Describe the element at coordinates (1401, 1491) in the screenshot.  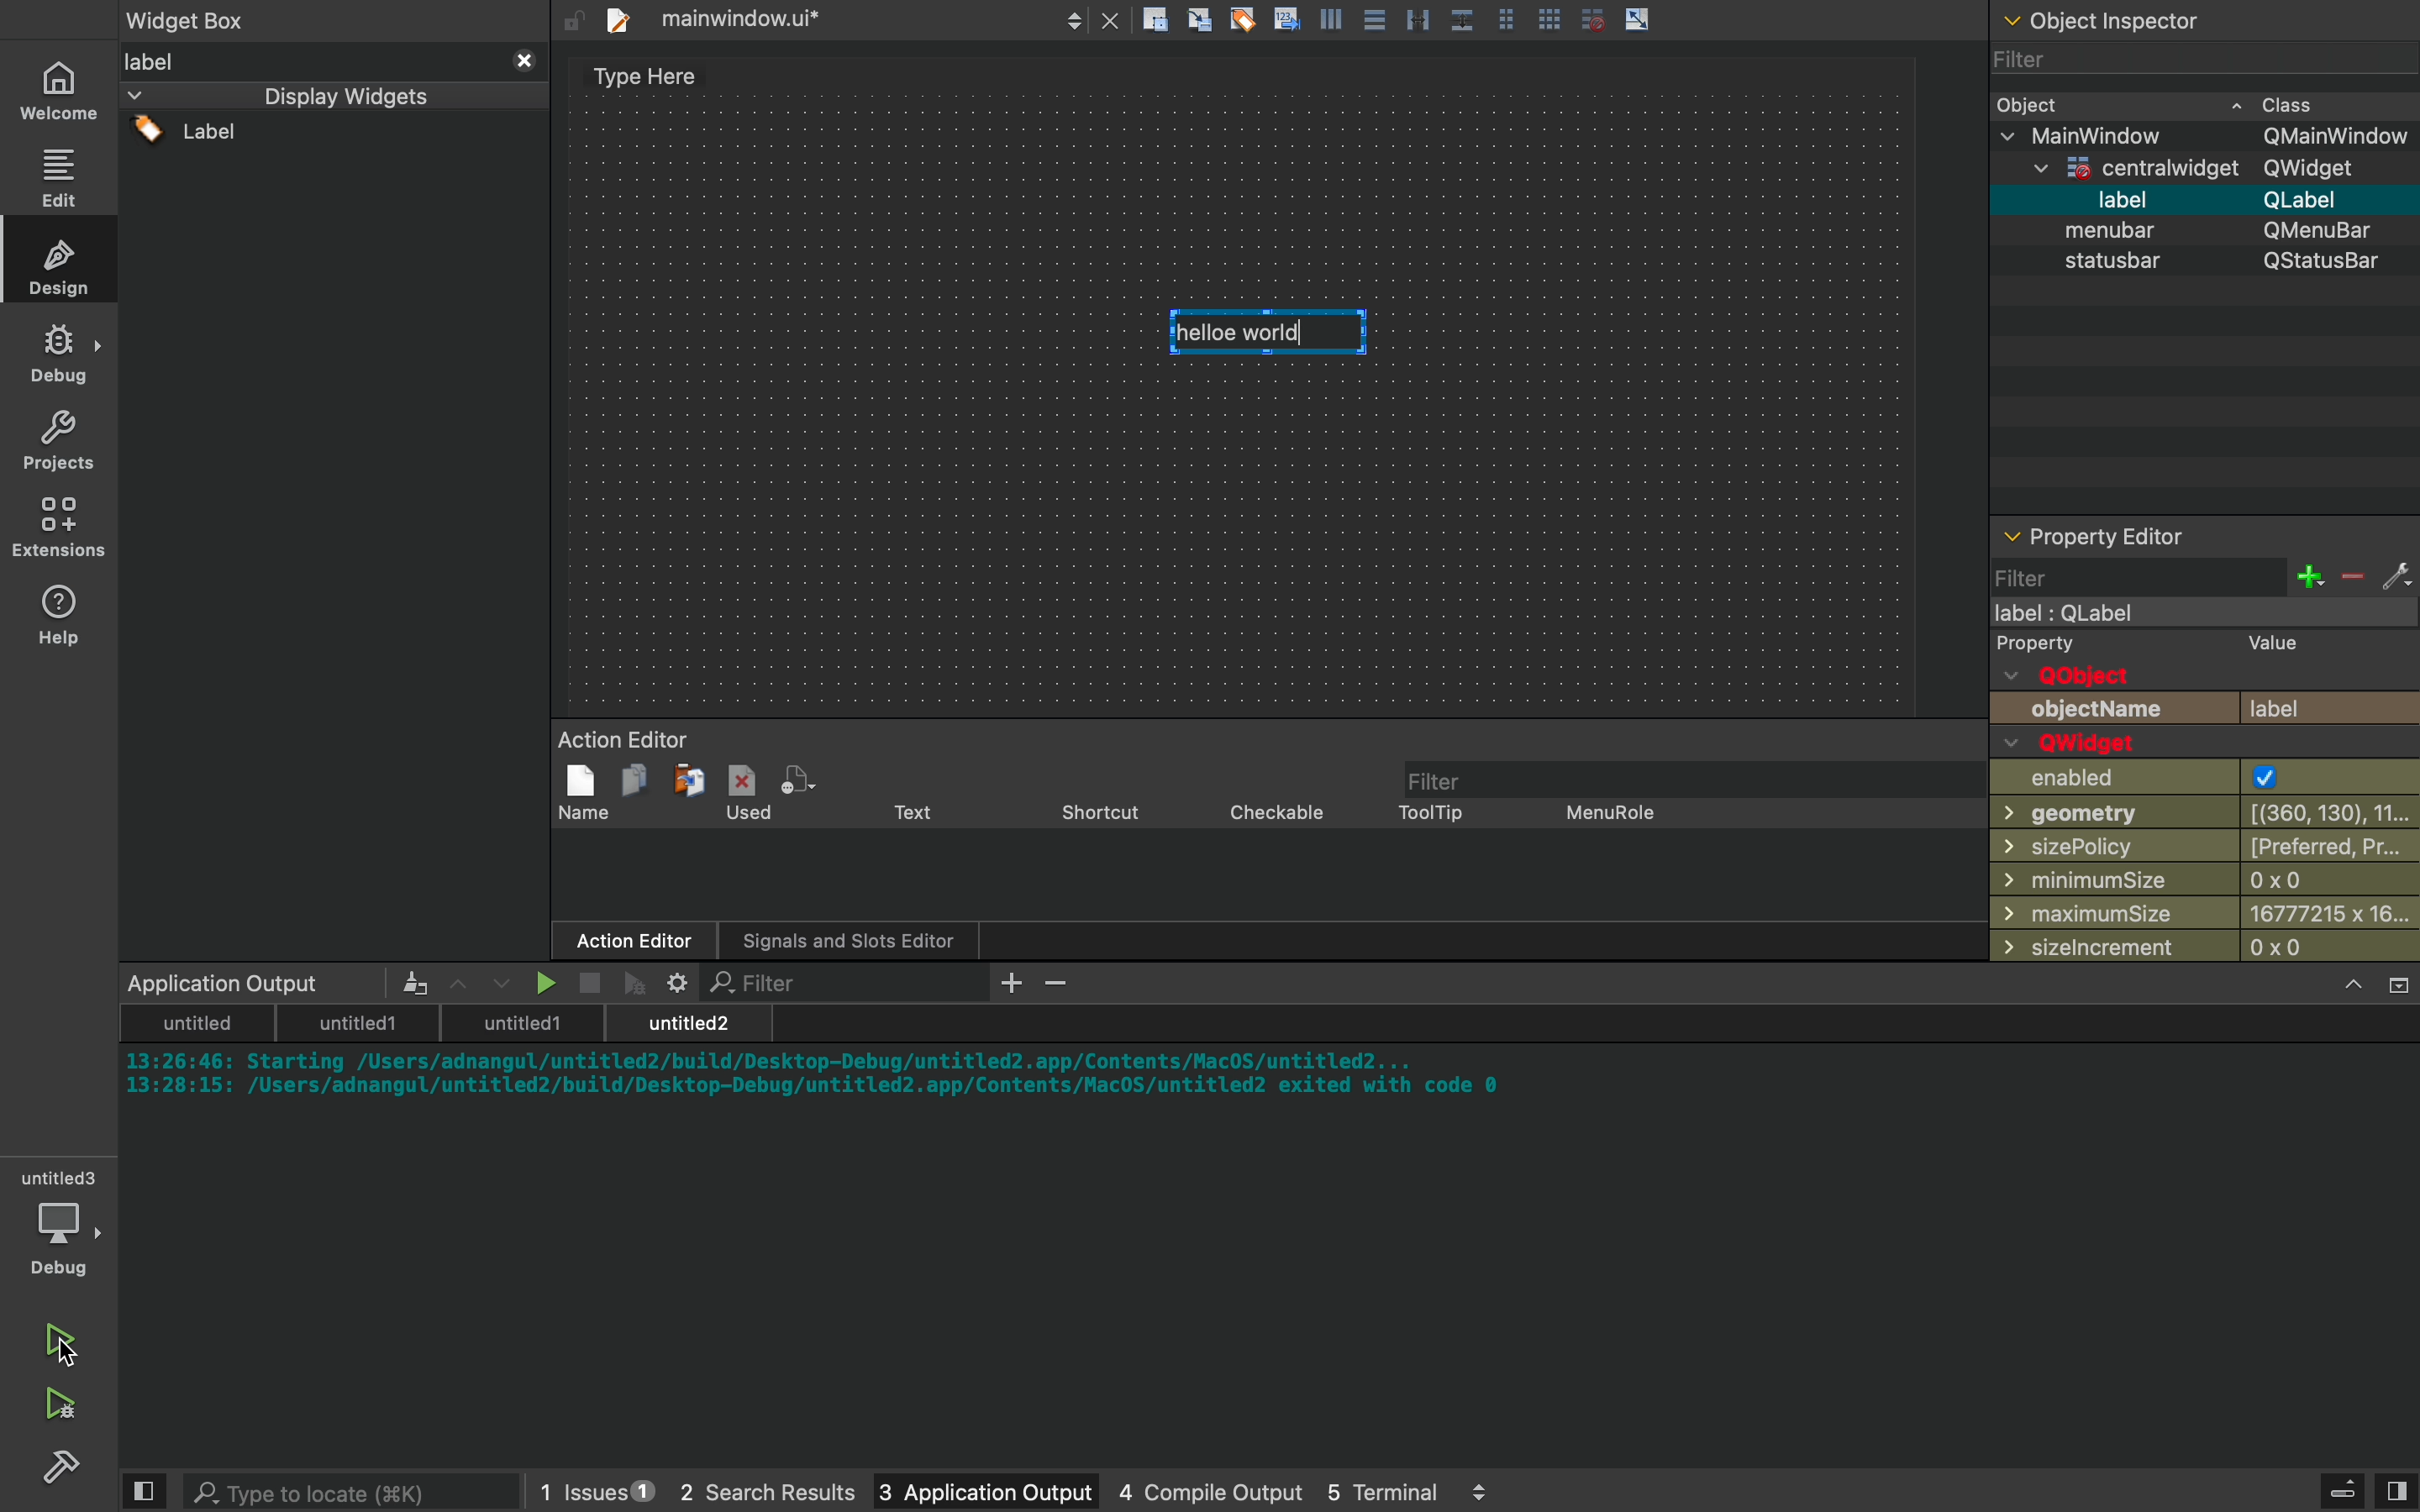
I see `5 terminal` at that location.